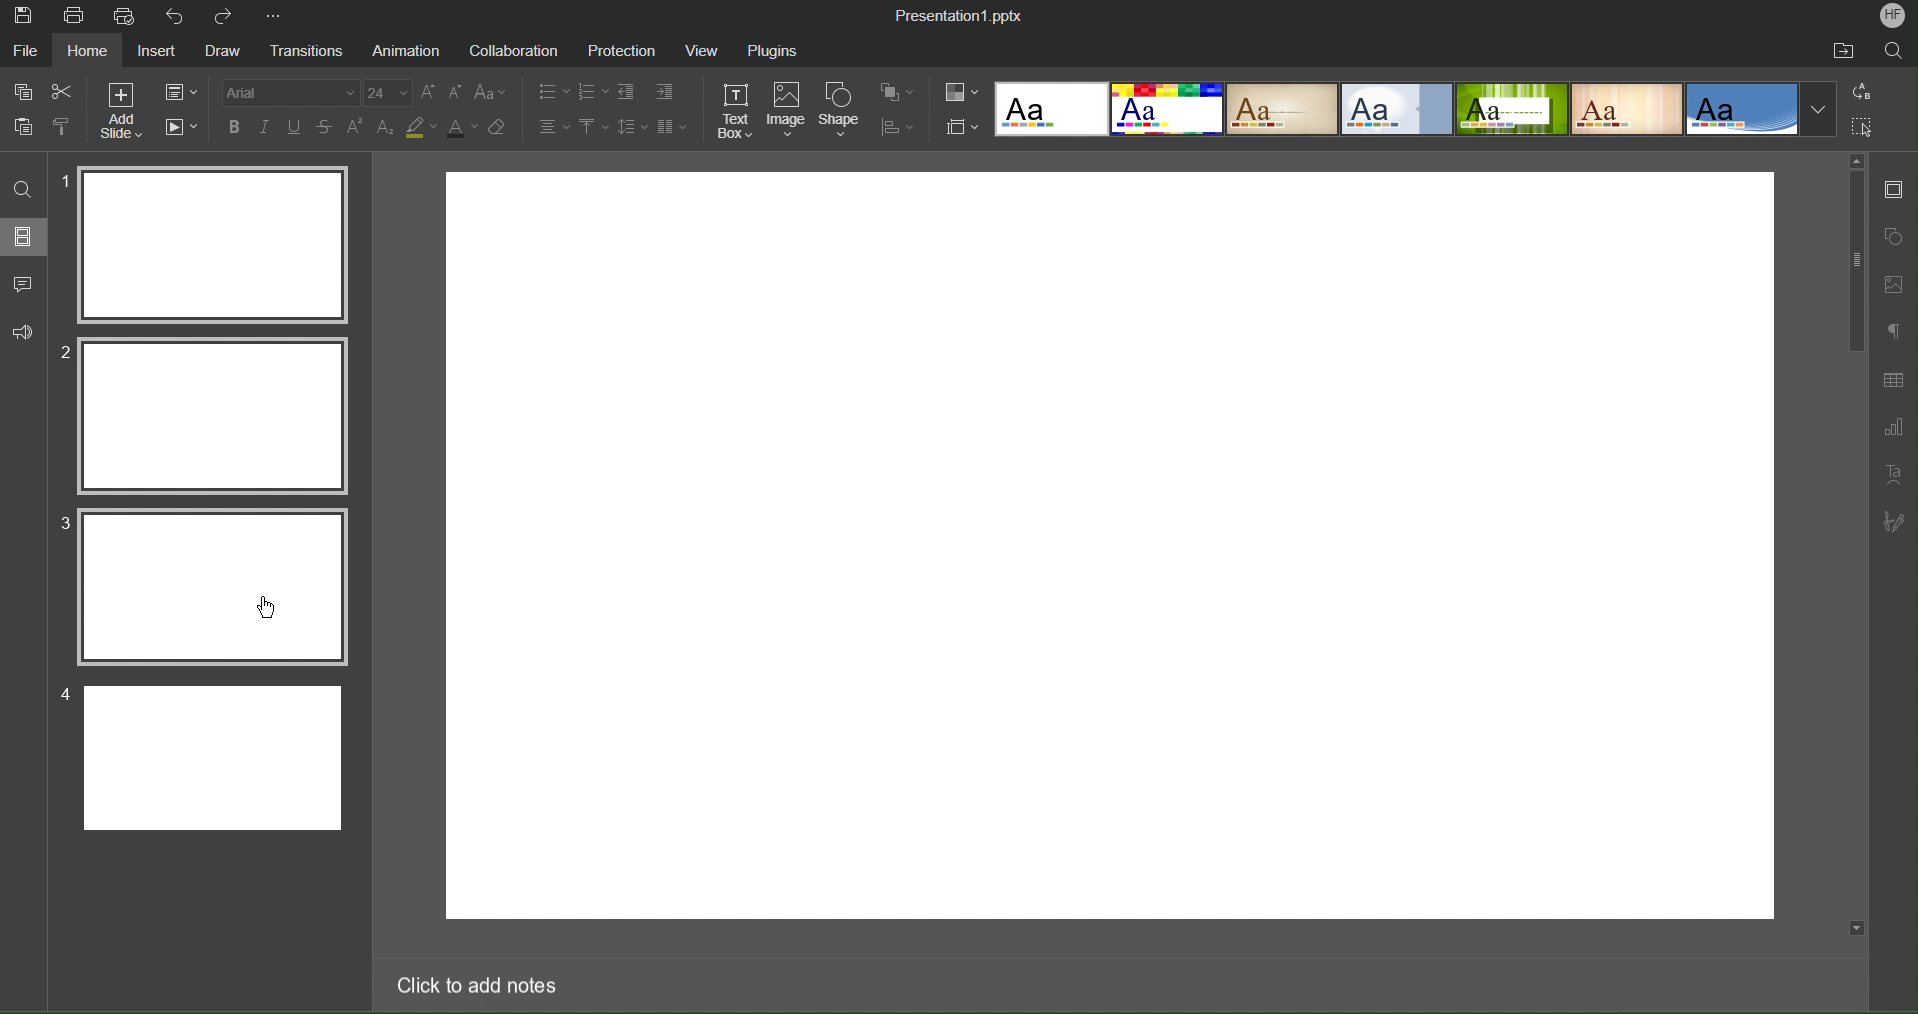 The image size is (1918, 1014). I want to click on Graph Settings, so click(1892, 425).